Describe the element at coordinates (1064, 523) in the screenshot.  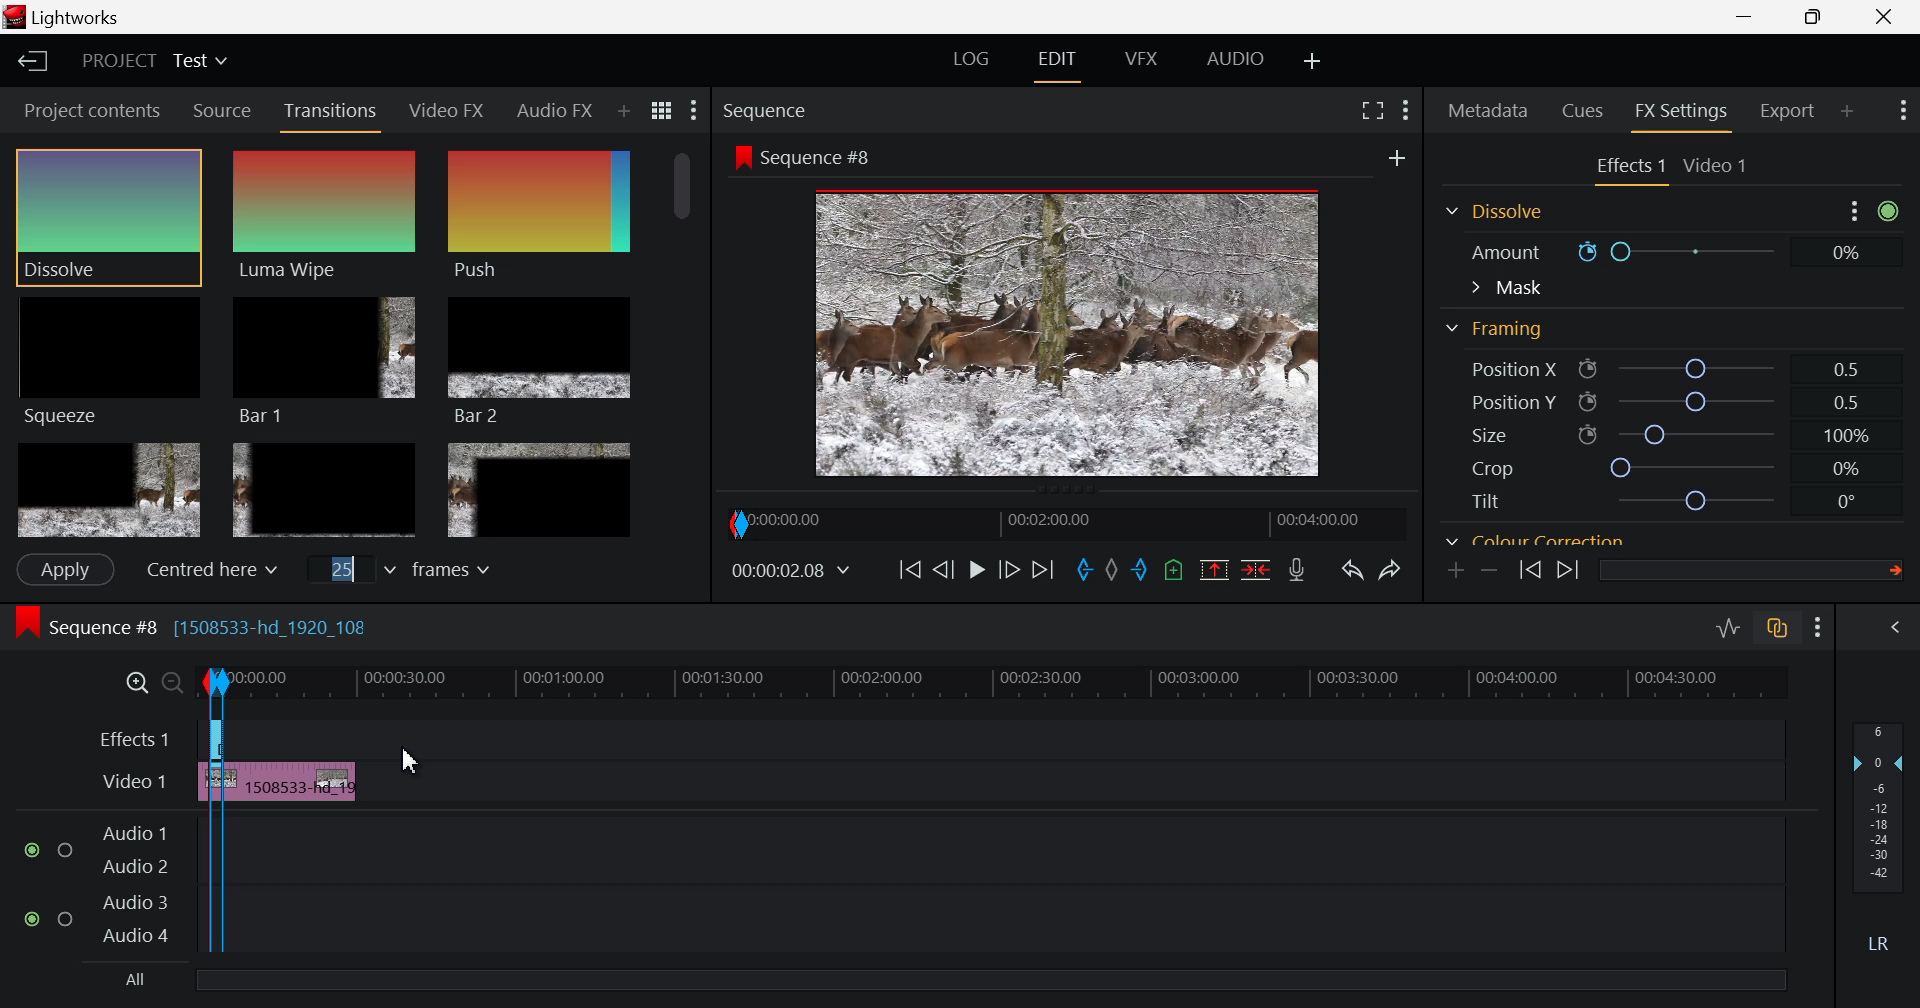
I see `Project Timeline Navigator` at that location.